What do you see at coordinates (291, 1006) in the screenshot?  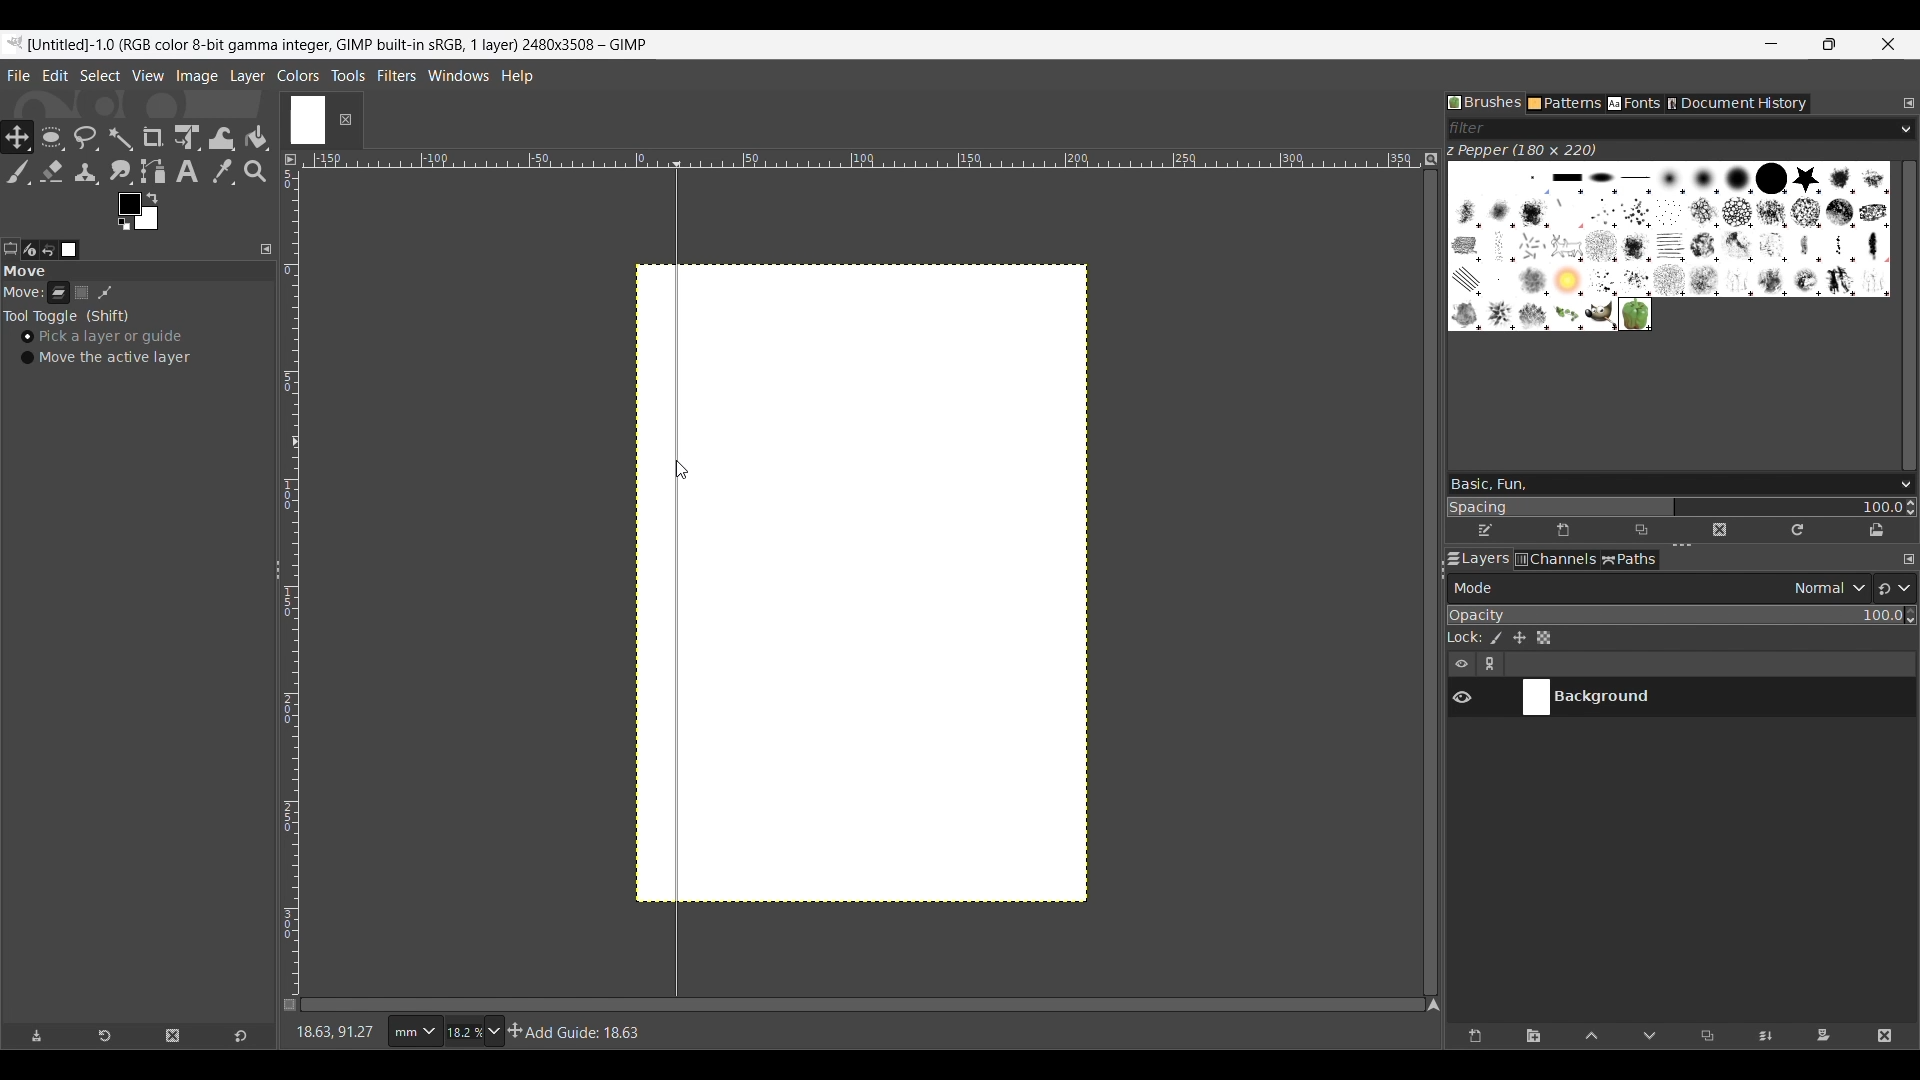 I see `Toggle quick mask on/off` at bounding box center [291, 1006].